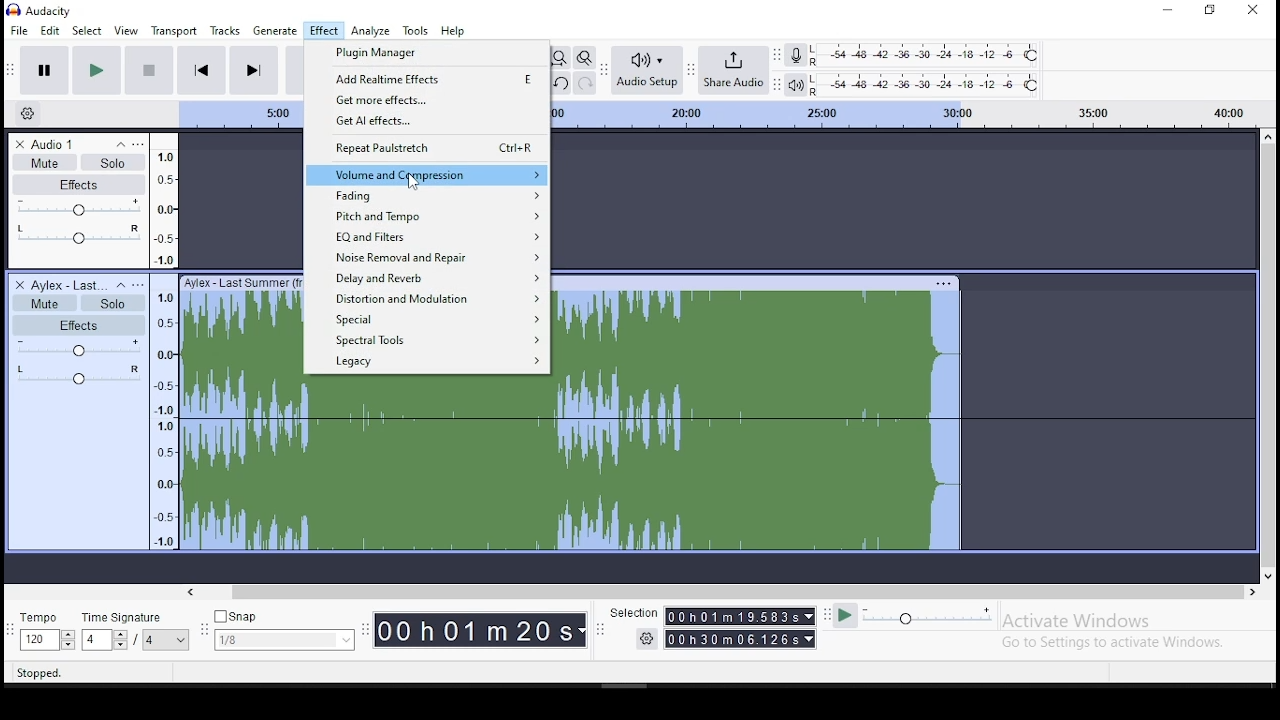 This screenshot has width=1280, height=720. I want to click on analyze, so click(370, 31).